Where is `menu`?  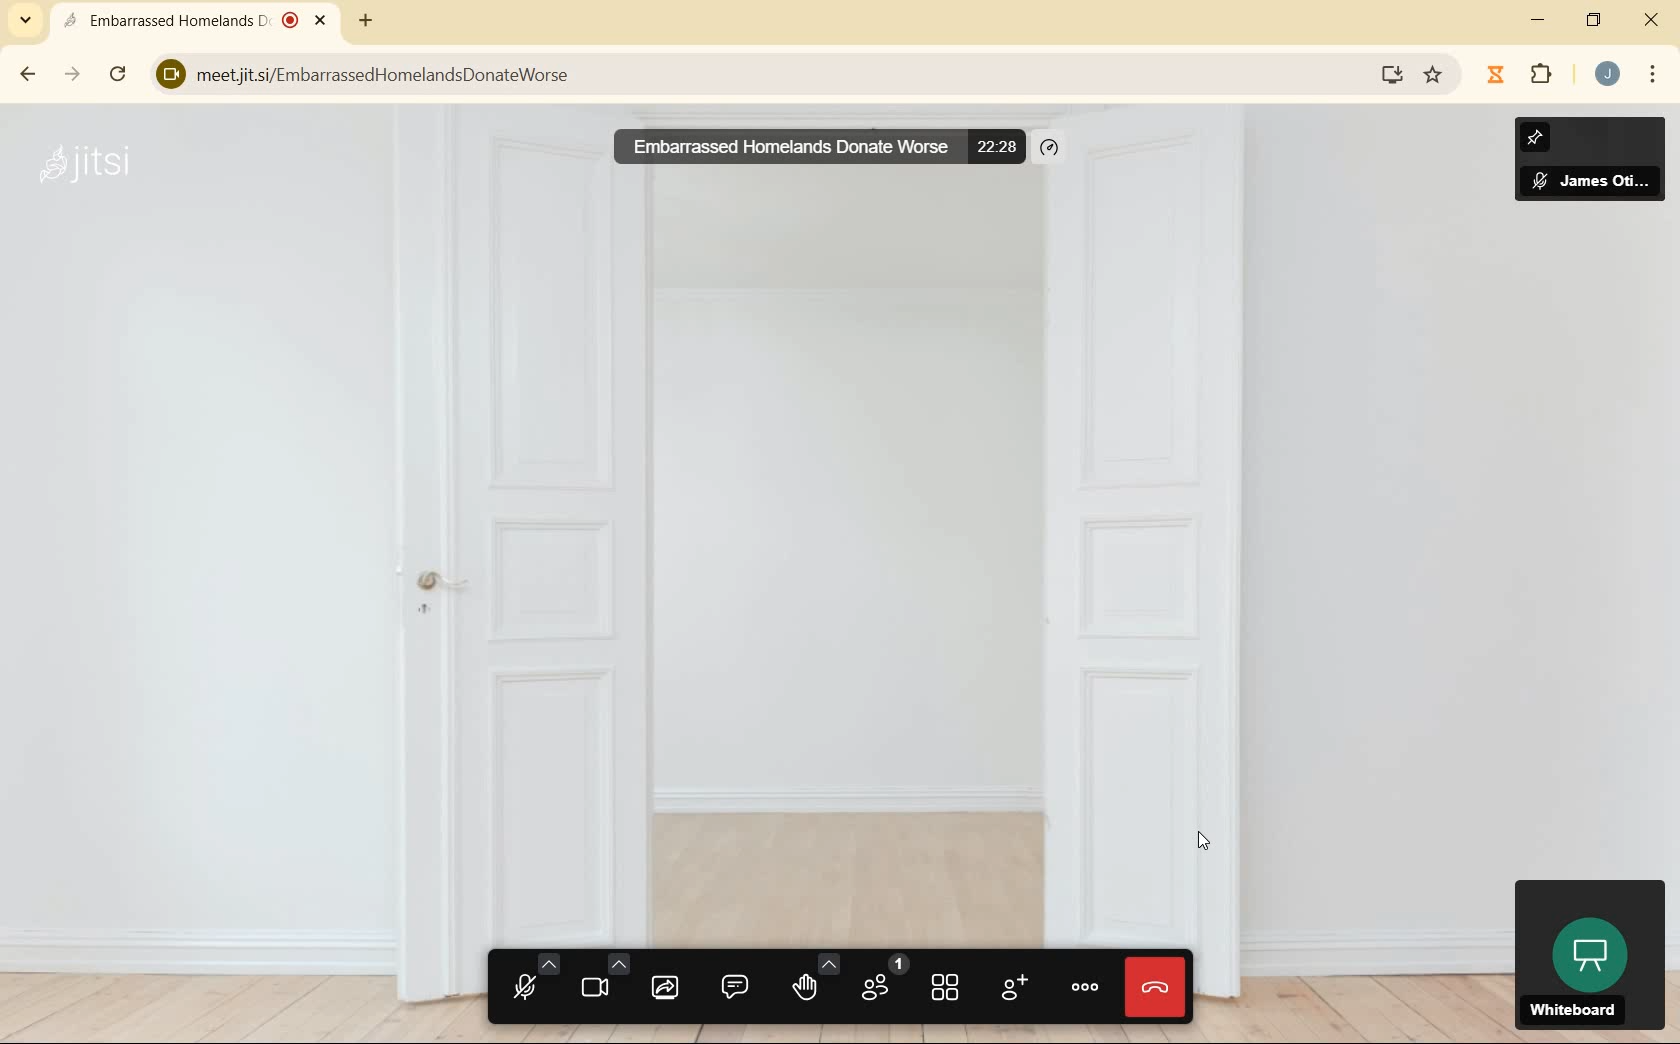 menu is located at coordinates (1654, 77).